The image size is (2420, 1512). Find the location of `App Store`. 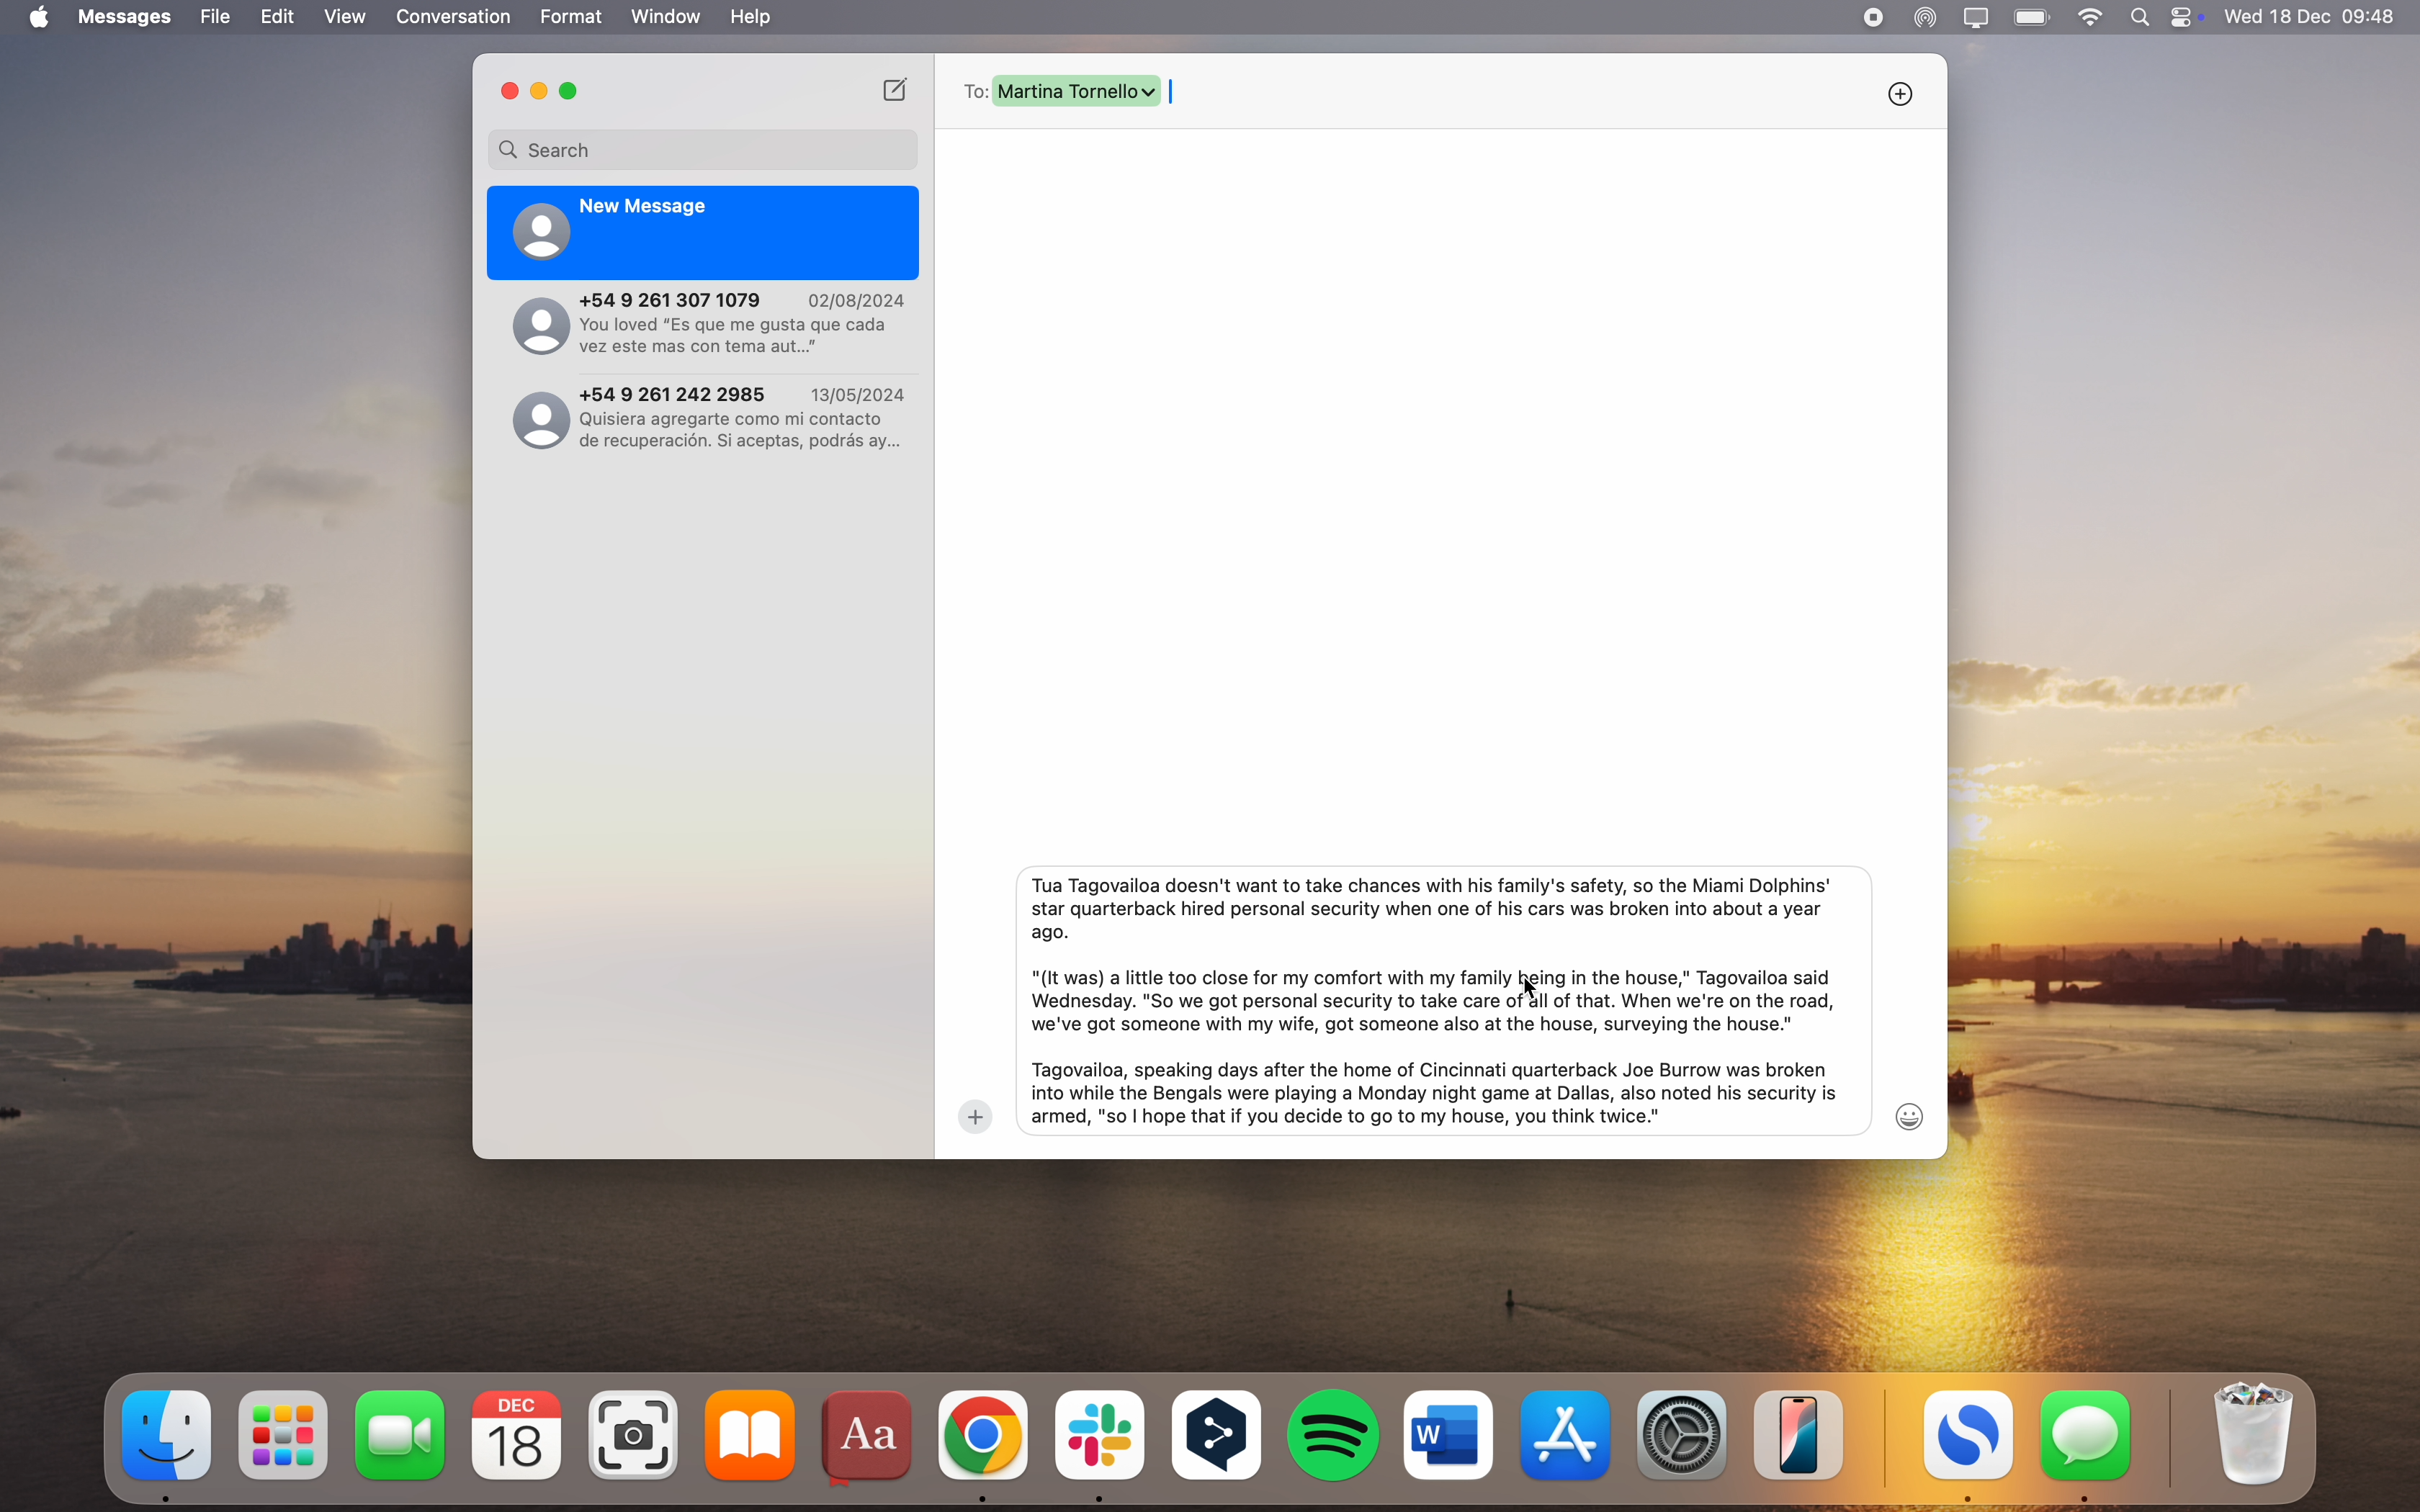

App Store is located at coordinates (1570, 1434).